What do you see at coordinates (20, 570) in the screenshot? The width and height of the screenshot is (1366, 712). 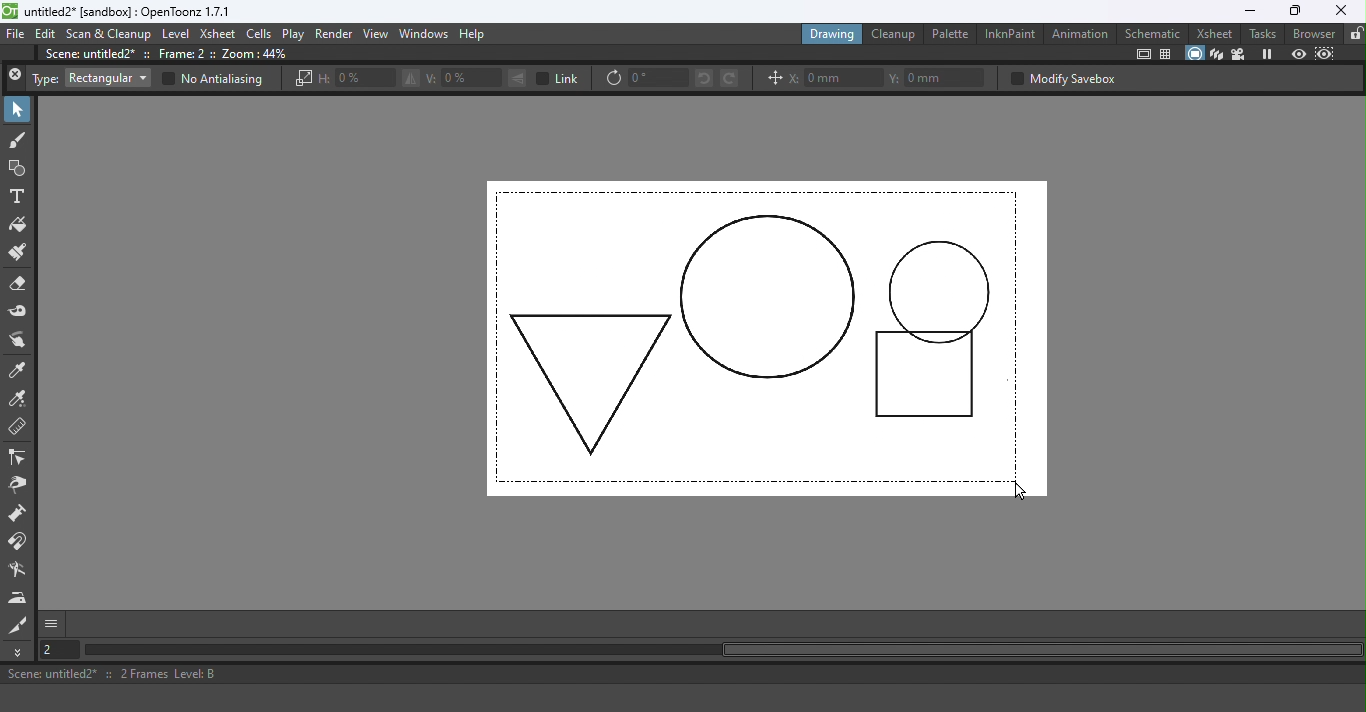 I see `Blender tool` at bounding box center [20, 570].